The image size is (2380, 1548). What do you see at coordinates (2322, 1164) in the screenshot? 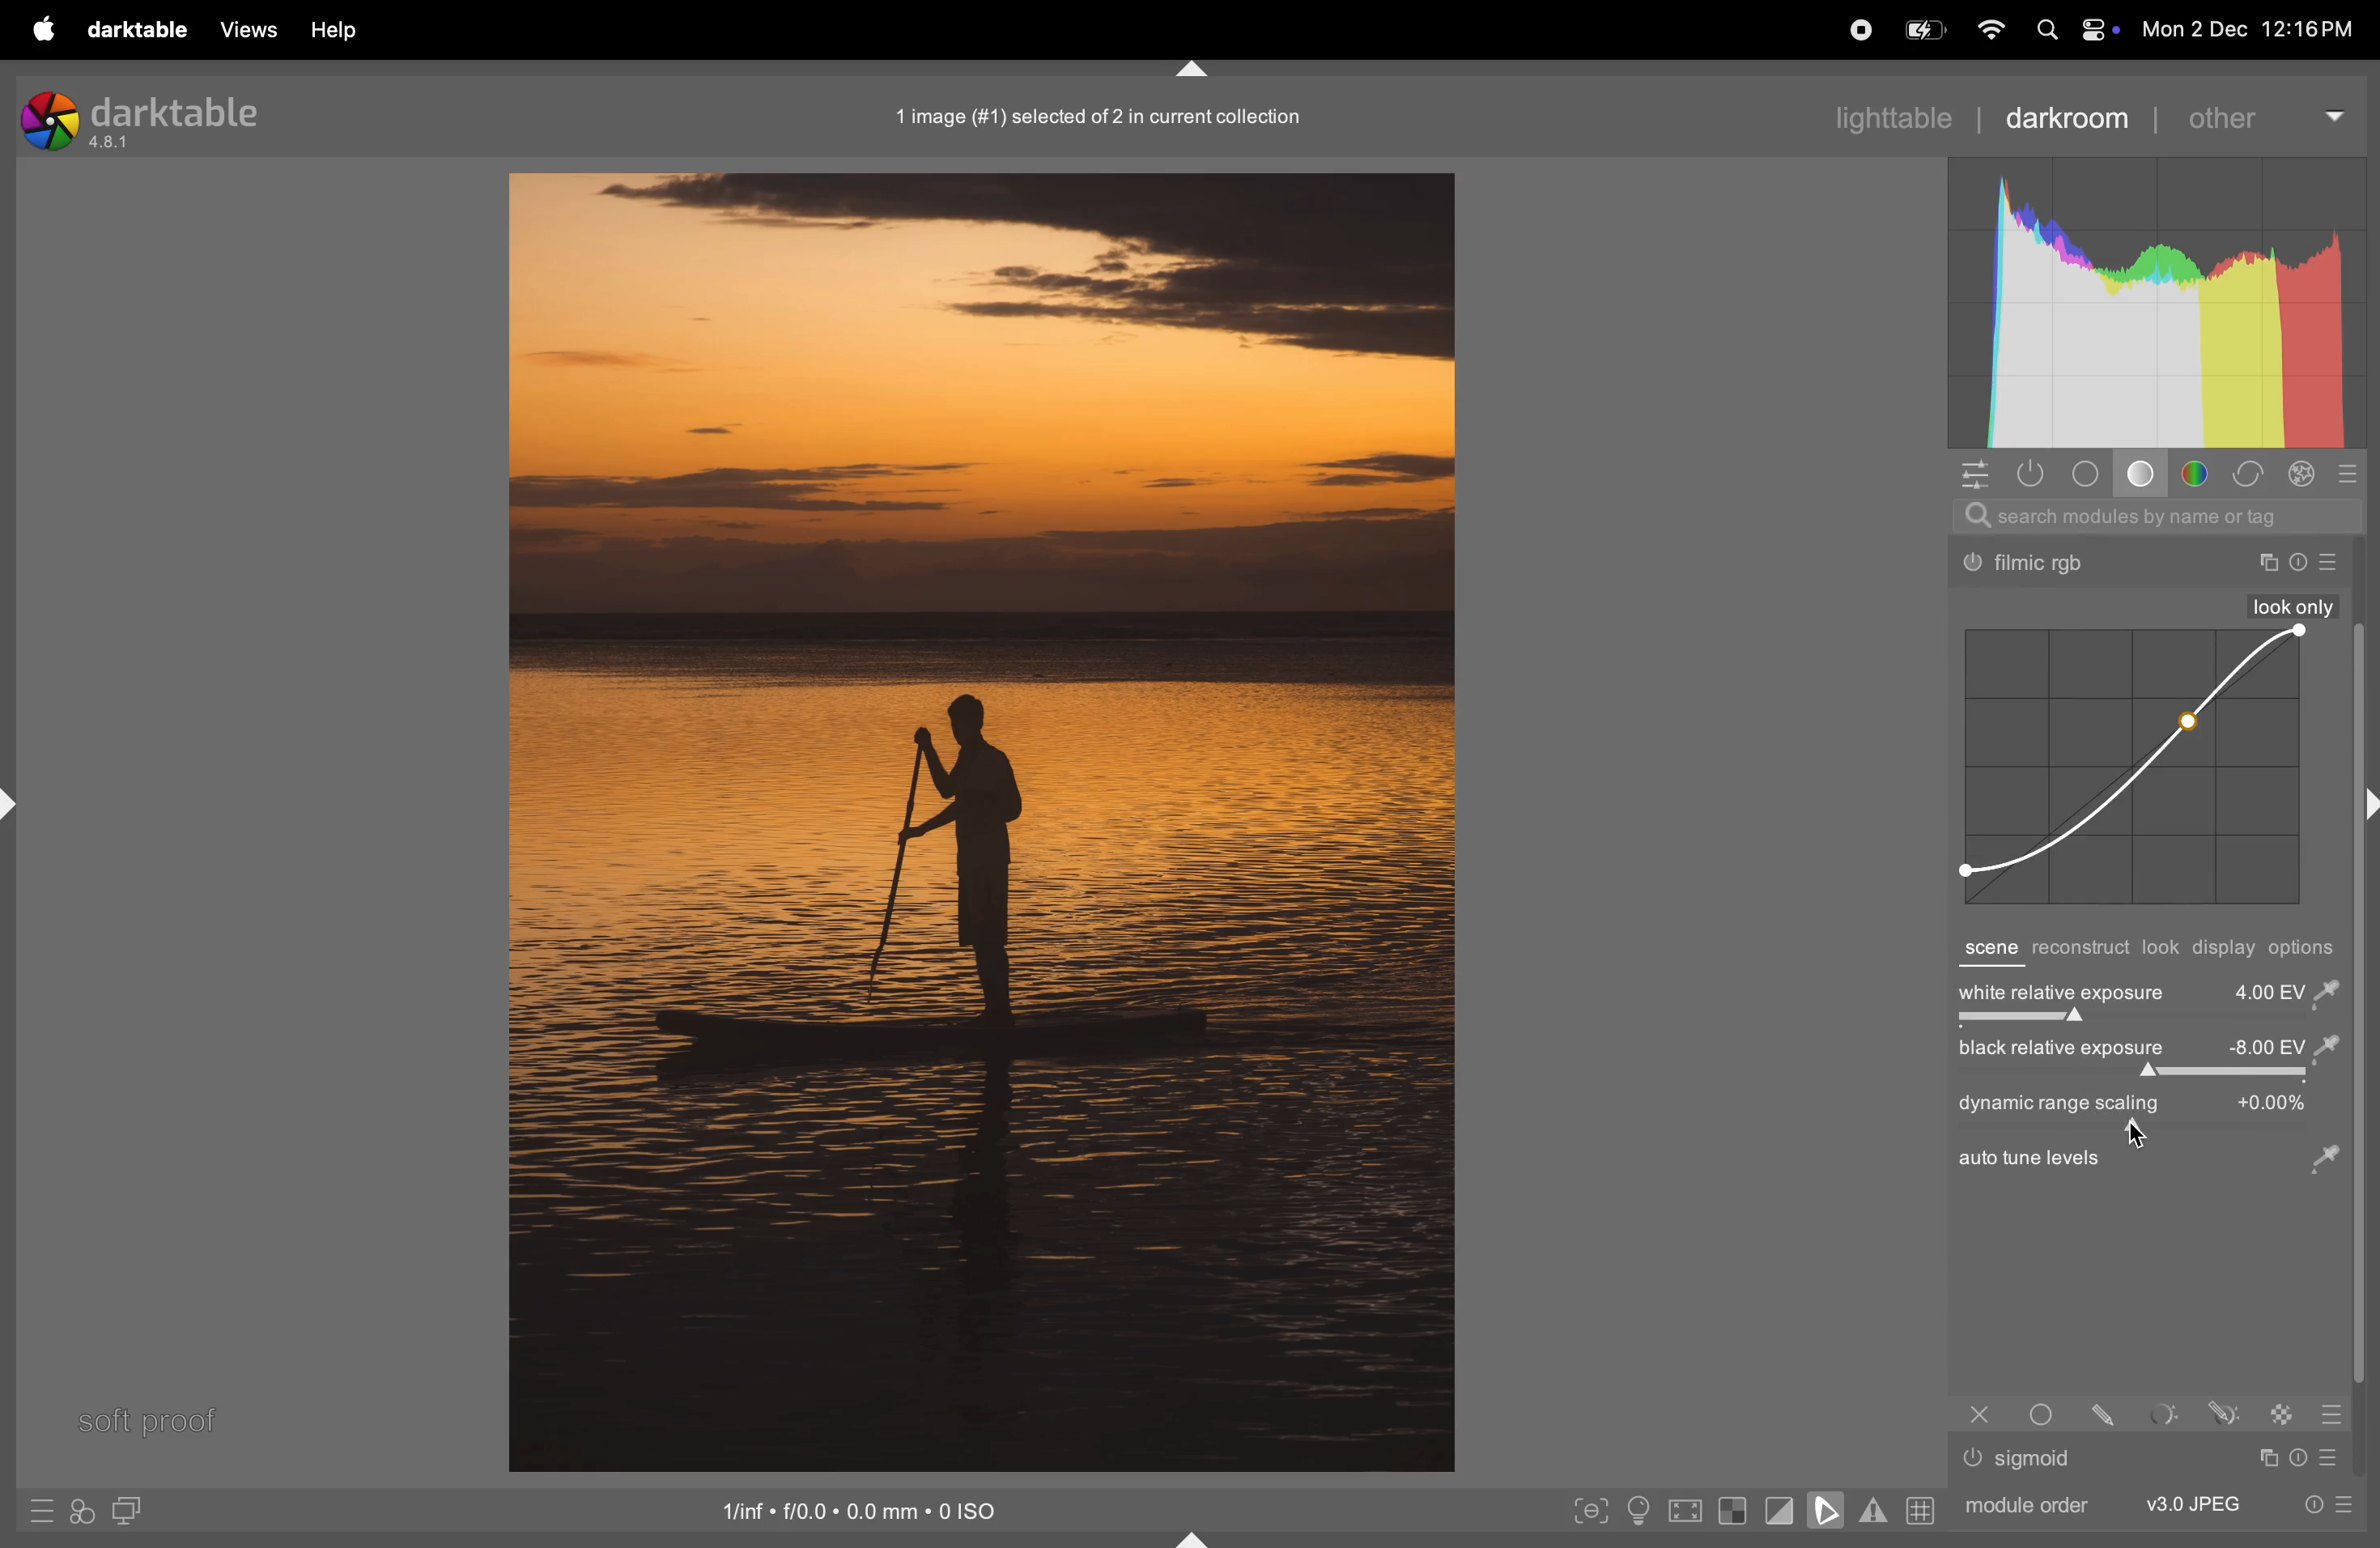
I see `` at bounding box center [2322, 1164].